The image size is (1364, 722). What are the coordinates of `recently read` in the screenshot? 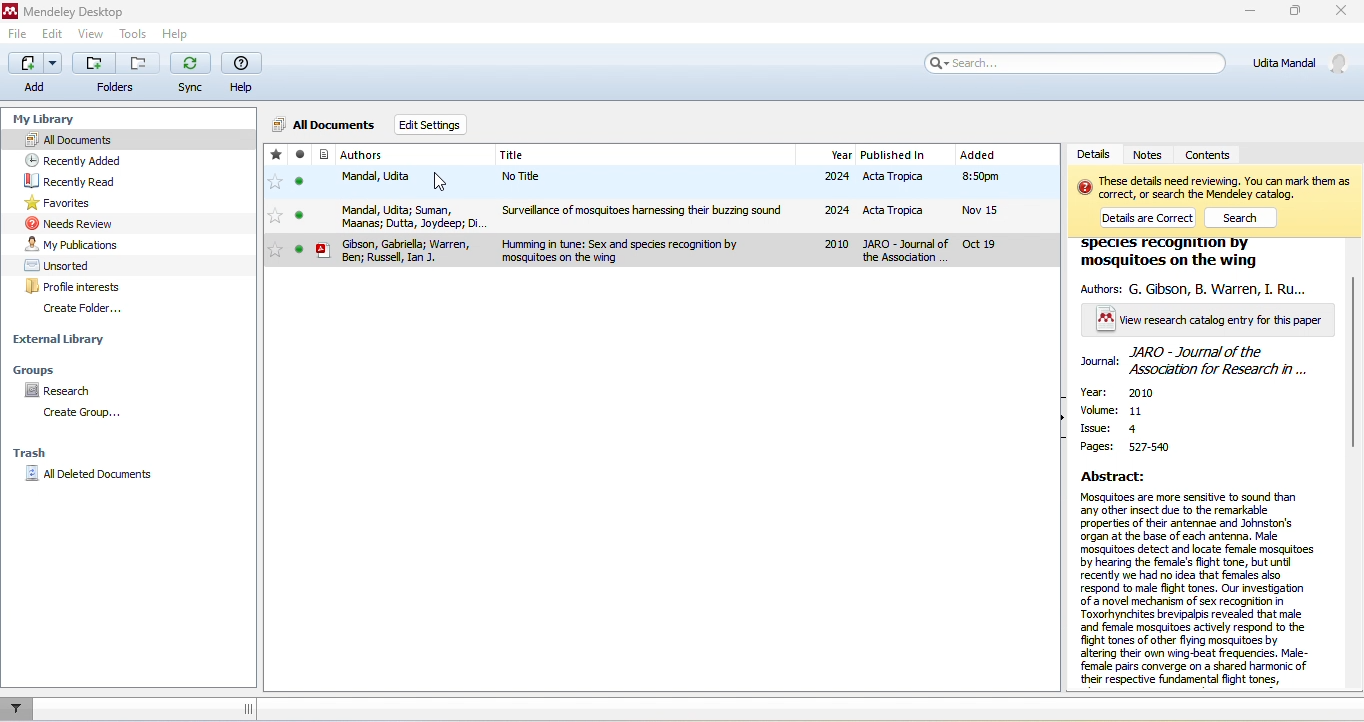 It's located at (90, 181).